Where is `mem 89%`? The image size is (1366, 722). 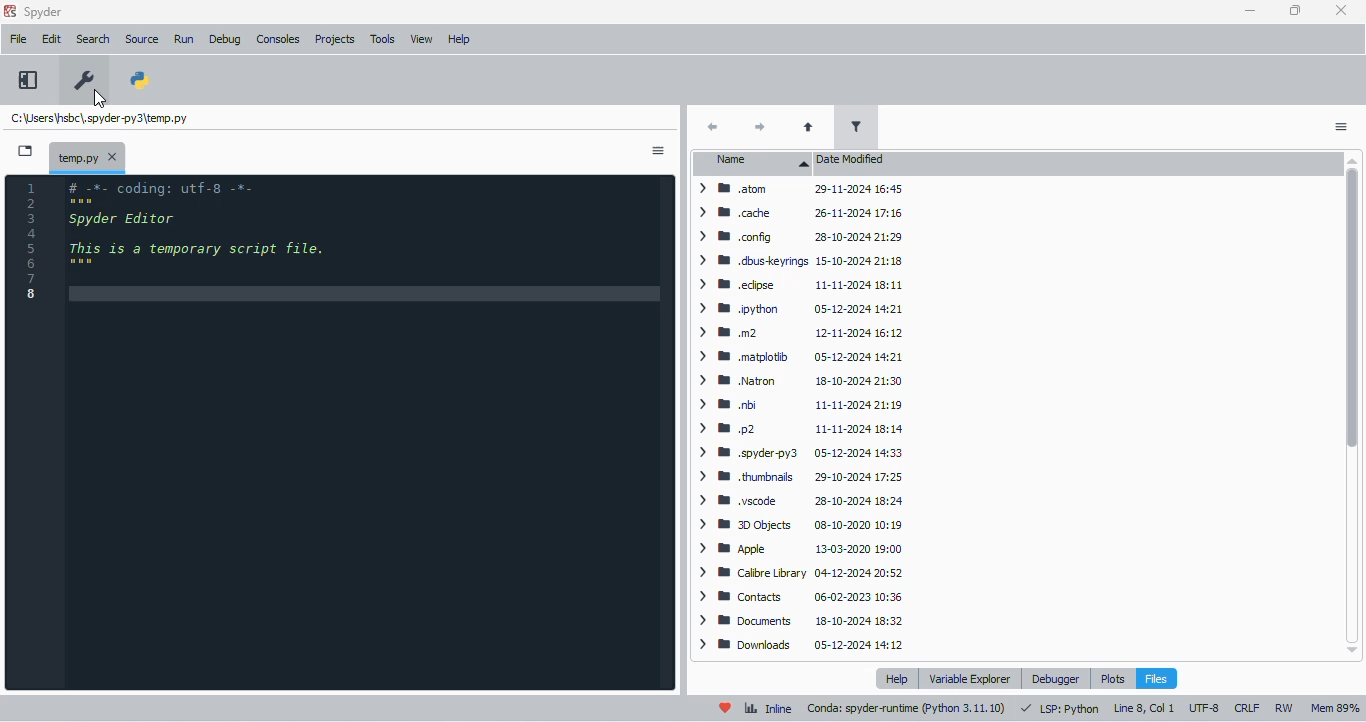 mem 89% is located at coordinates (1335, 709).